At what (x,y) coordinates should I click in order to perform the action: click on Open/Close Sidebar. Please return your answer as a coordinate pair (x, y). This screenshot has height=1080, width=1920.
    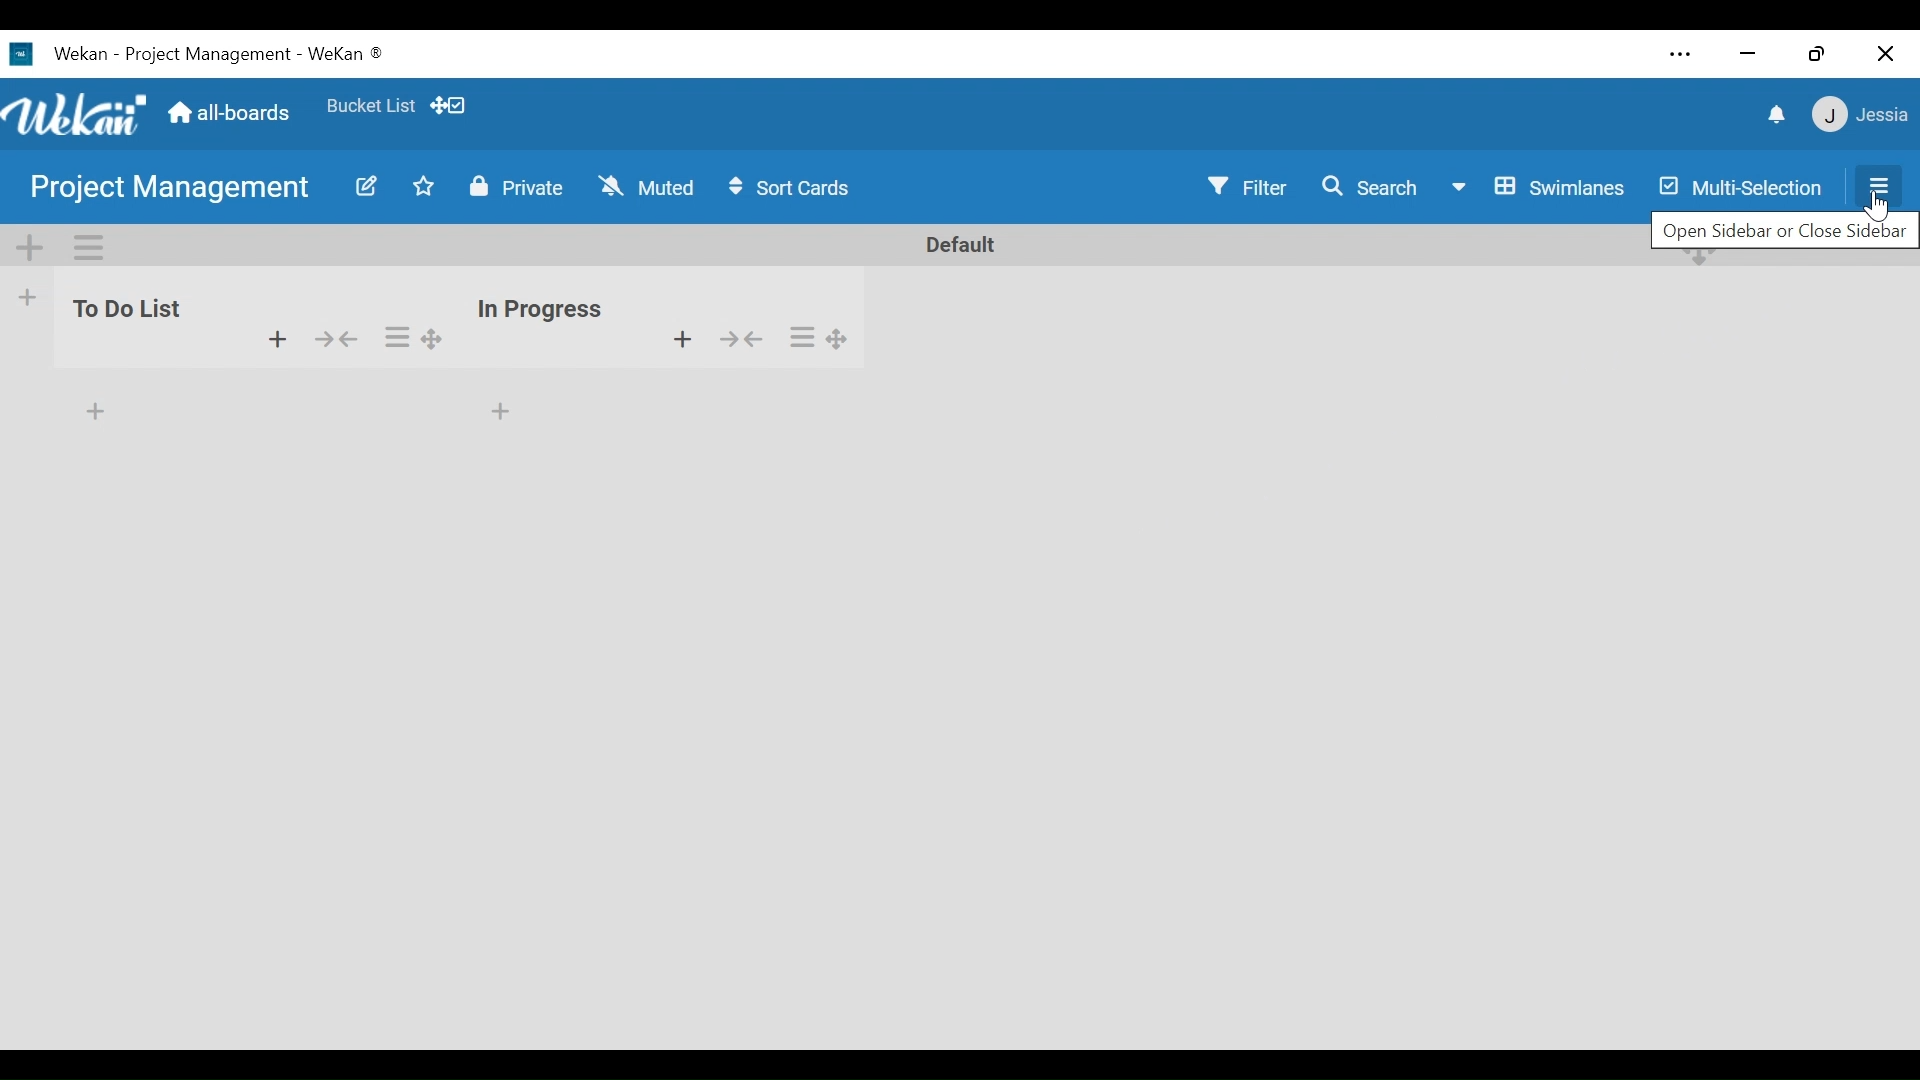
    Looking at the image, I should click on (1873, 185).